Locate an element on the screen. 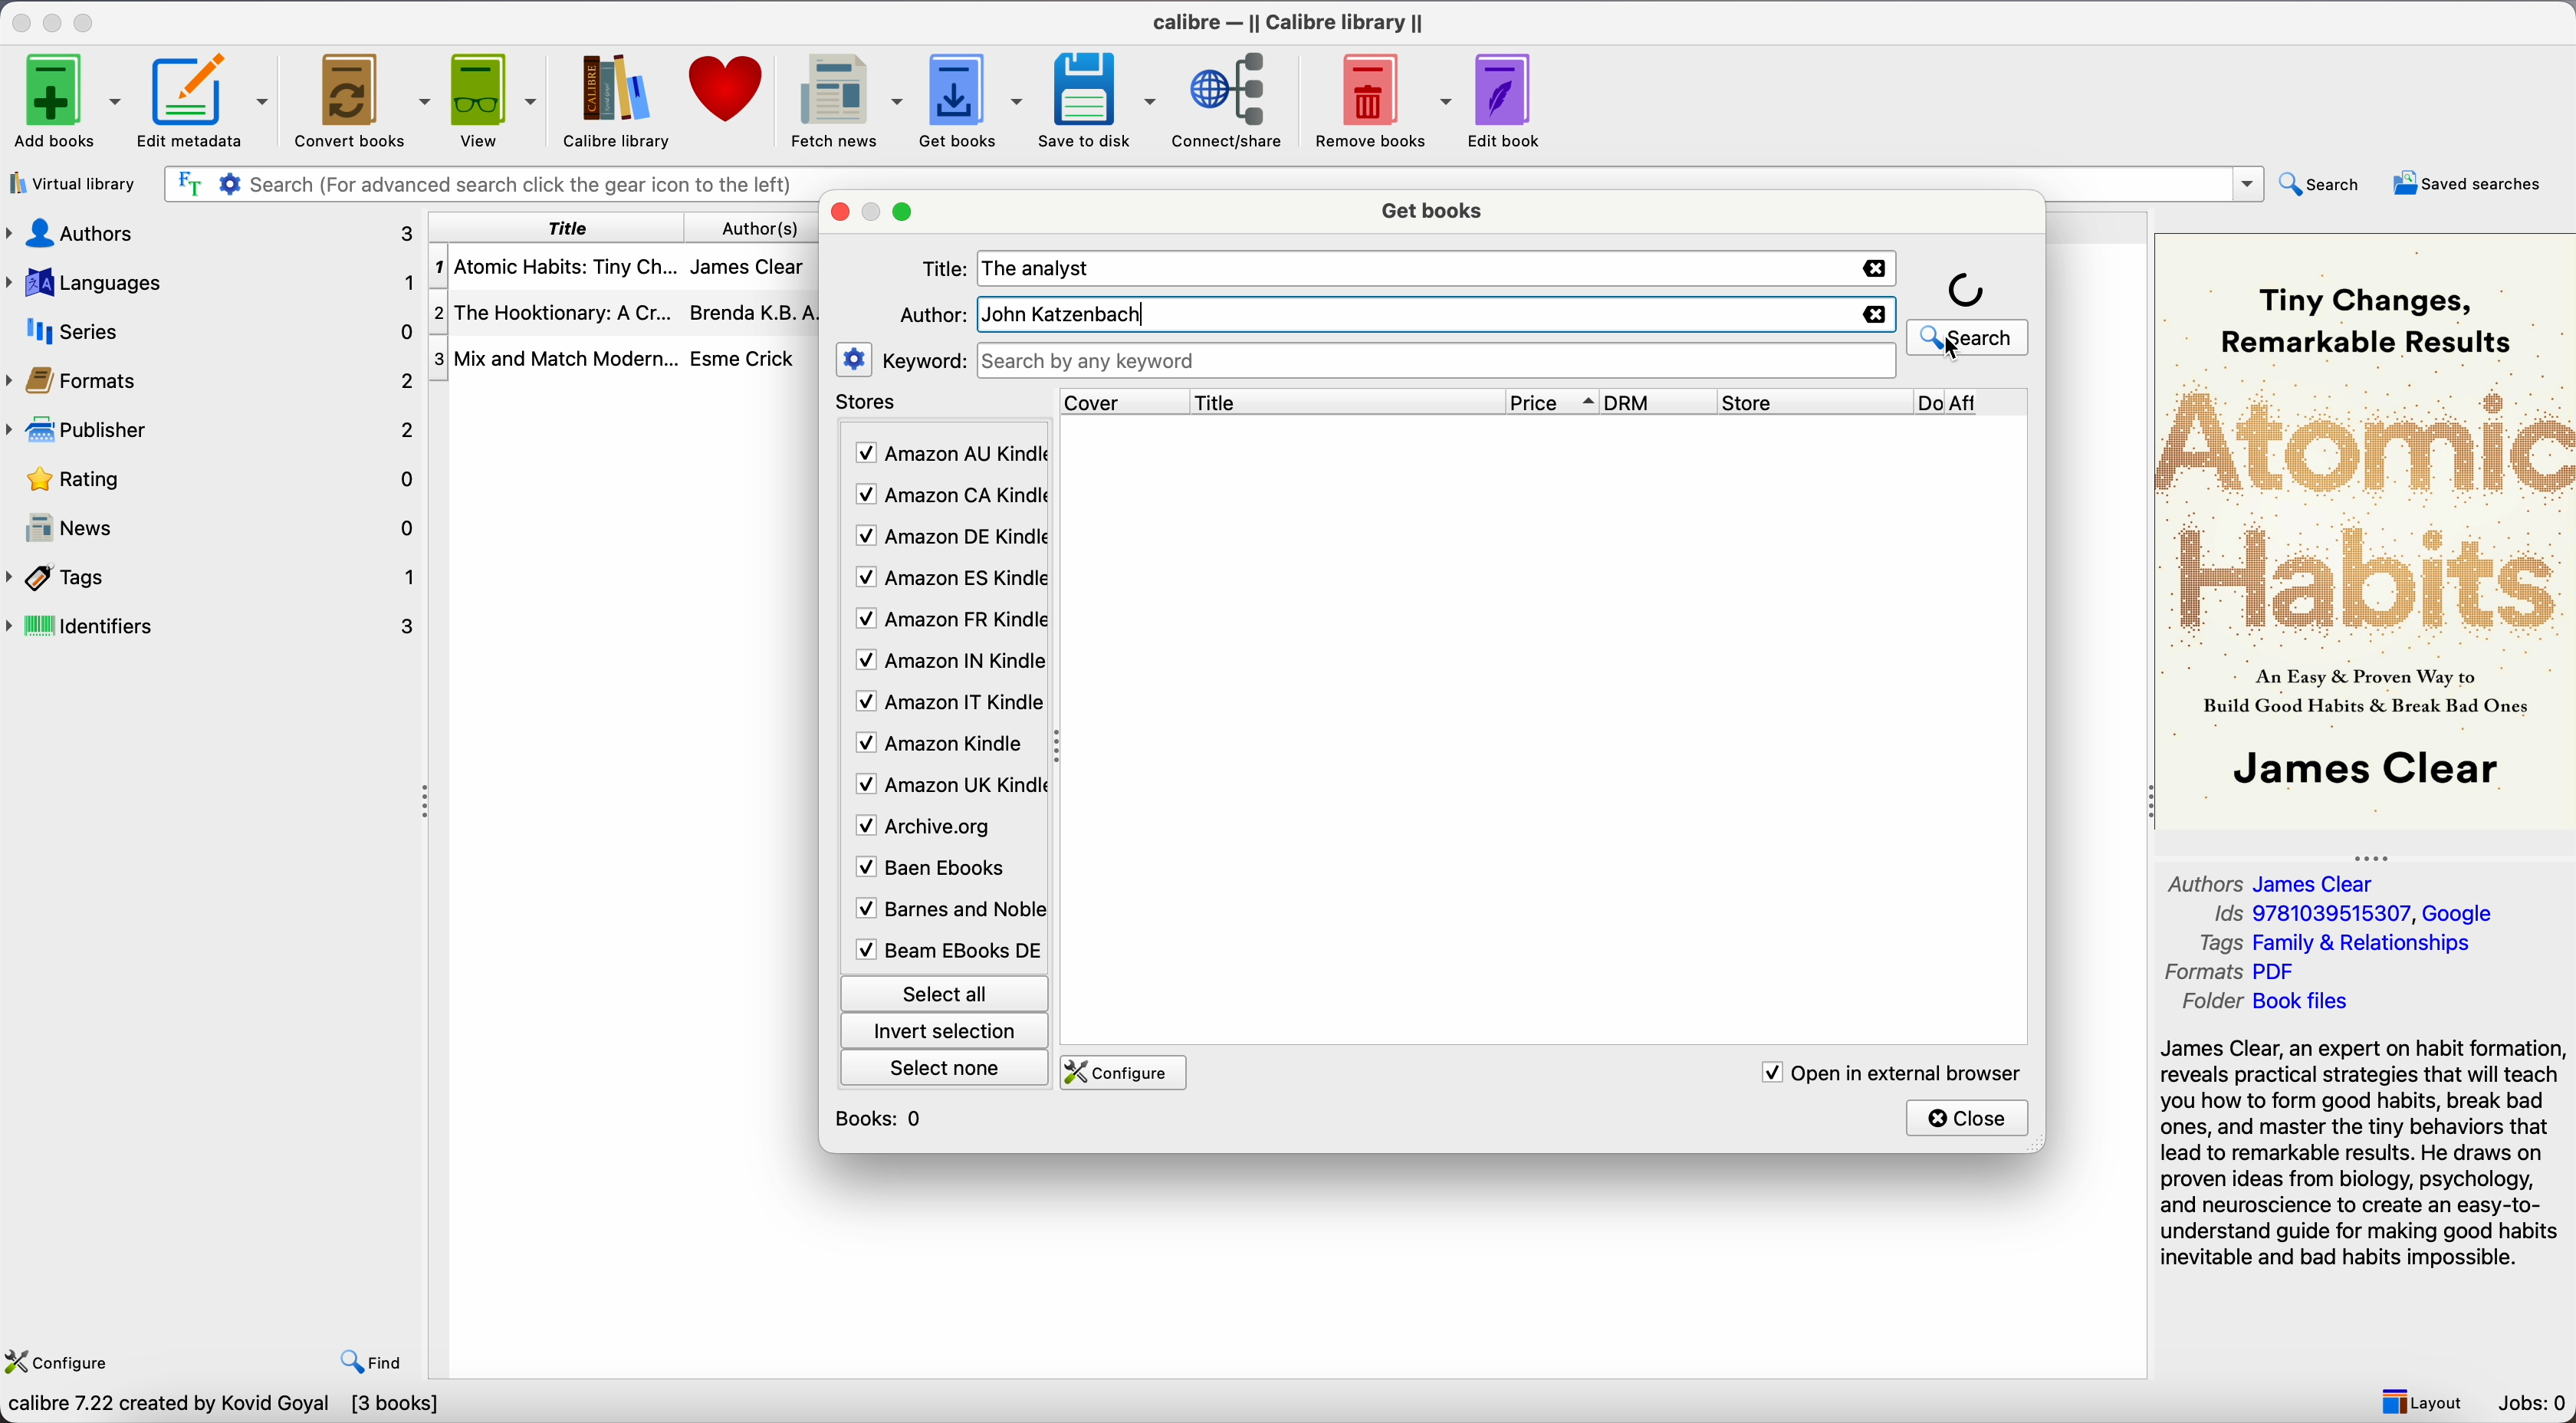 This screenshot has width=2576, height=1423. Amazon CA Kindle is located at coordinates (948, 495).